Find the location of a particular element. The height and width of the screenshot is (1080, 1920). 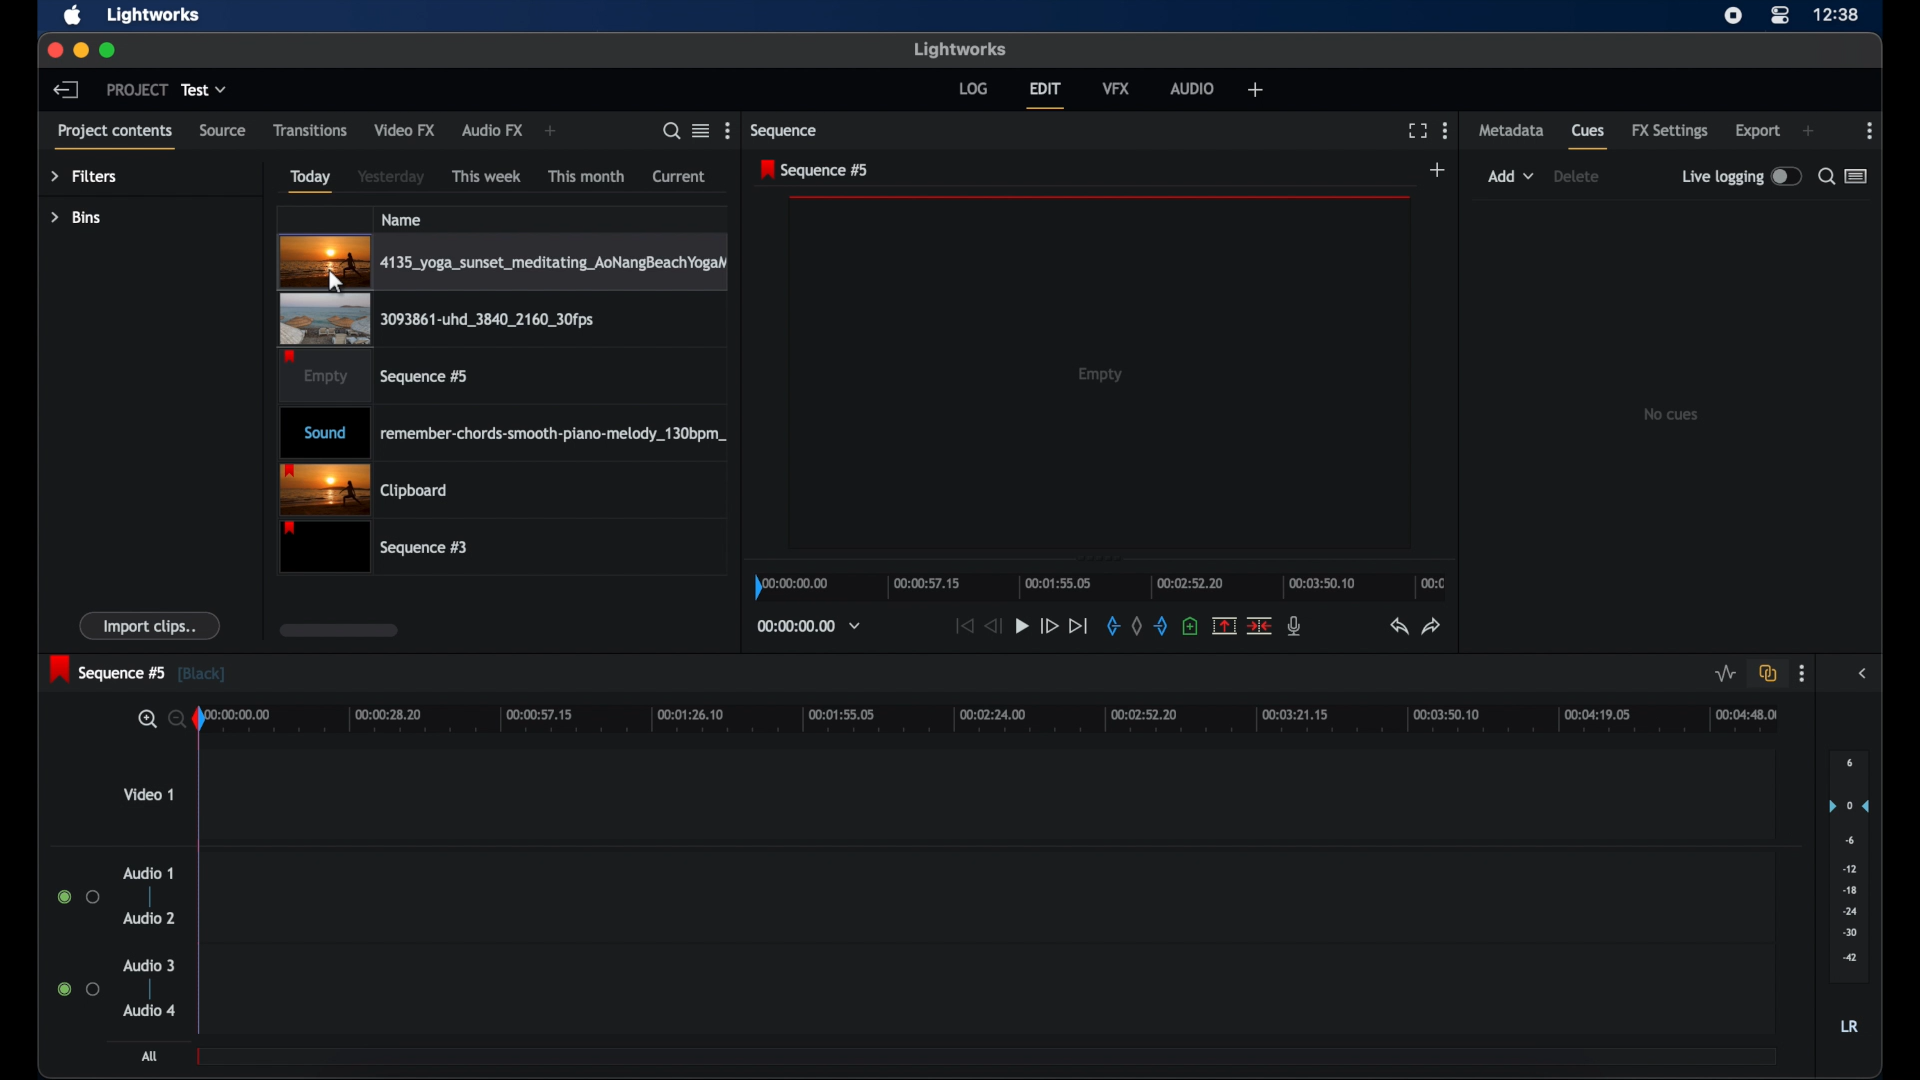

current is located at coordinates (679, 177).